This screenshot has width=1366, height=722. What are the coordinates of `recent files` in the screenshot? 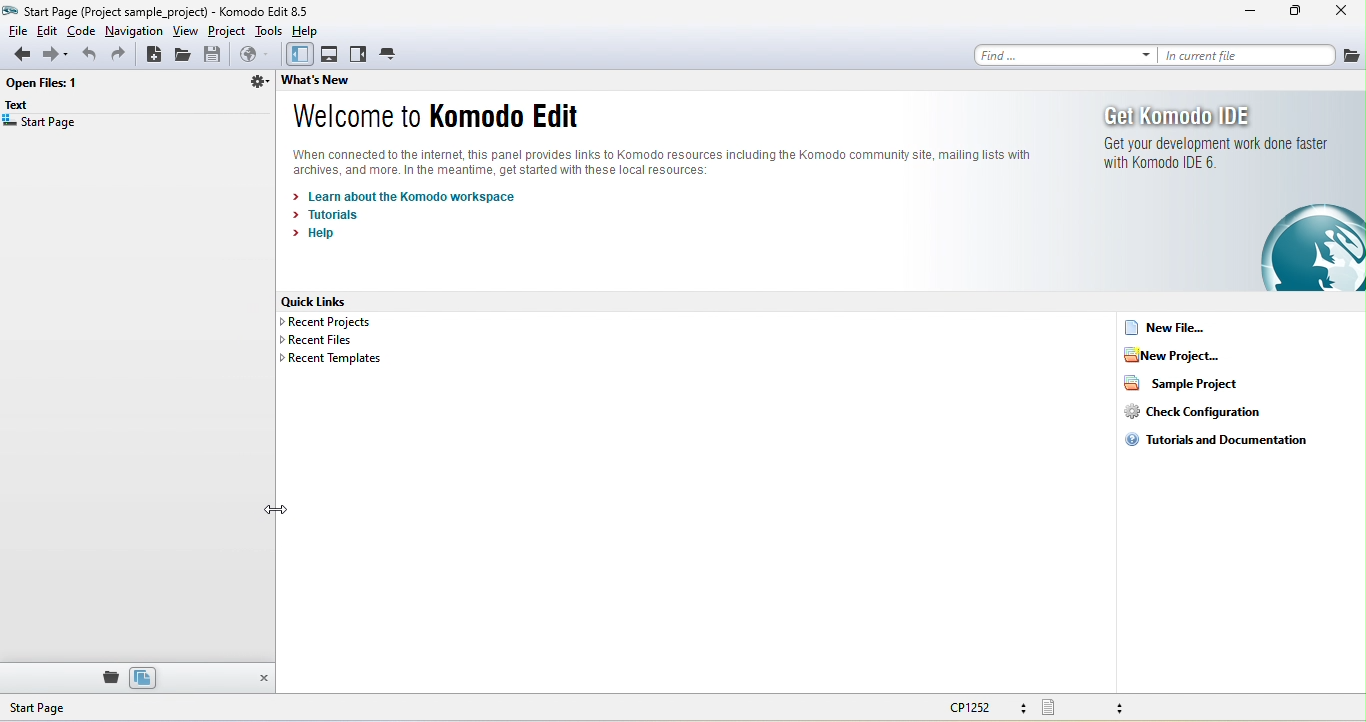 It's located at (323, 341).